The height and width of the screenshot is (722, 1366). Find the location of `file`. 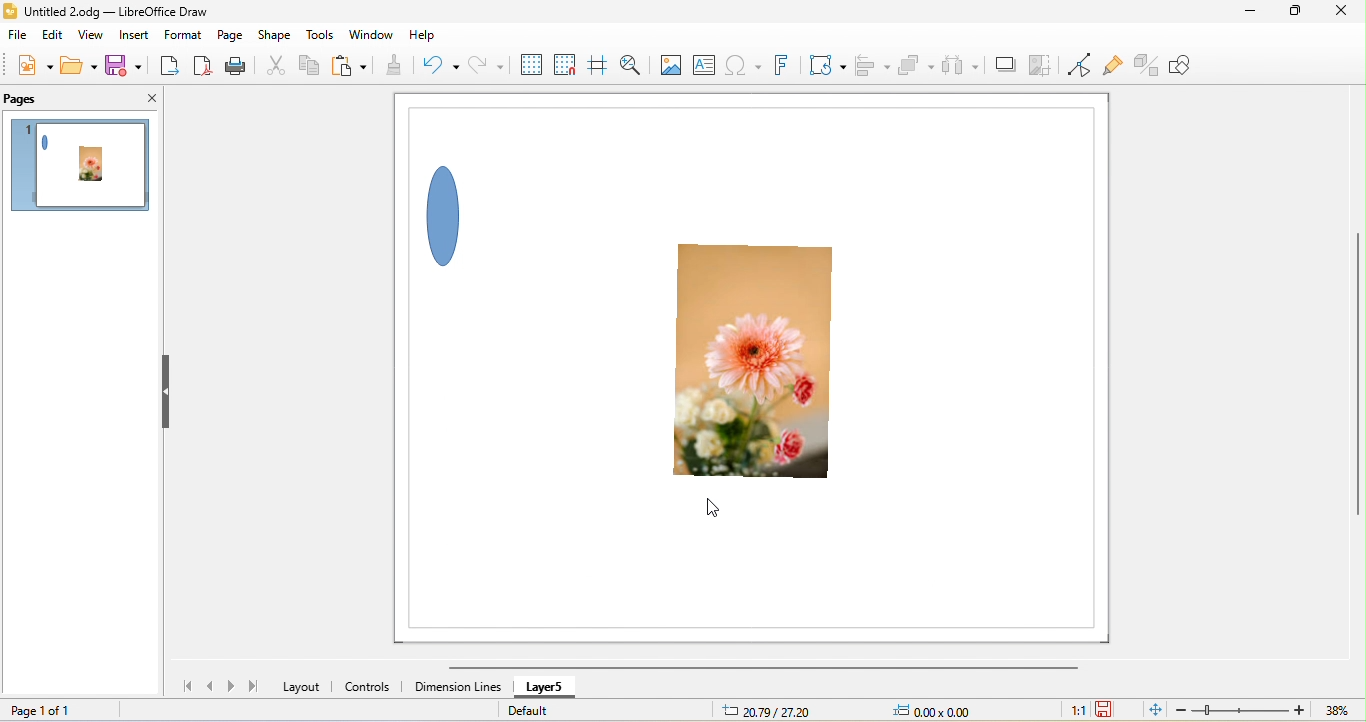

file is located at coordinates (18, 38).